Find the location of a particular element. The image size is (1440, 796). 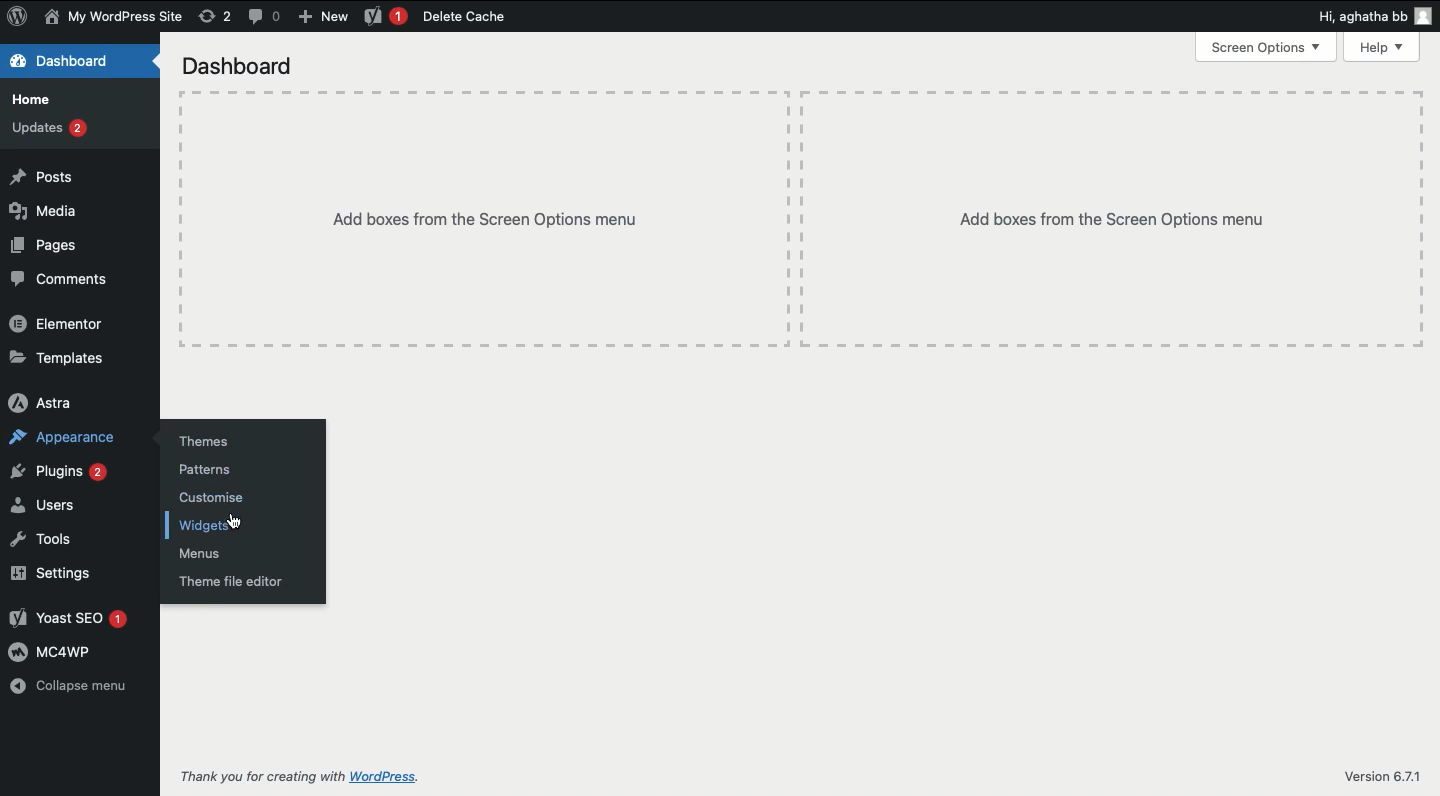

Elementor is located at coordinates (59, 321).